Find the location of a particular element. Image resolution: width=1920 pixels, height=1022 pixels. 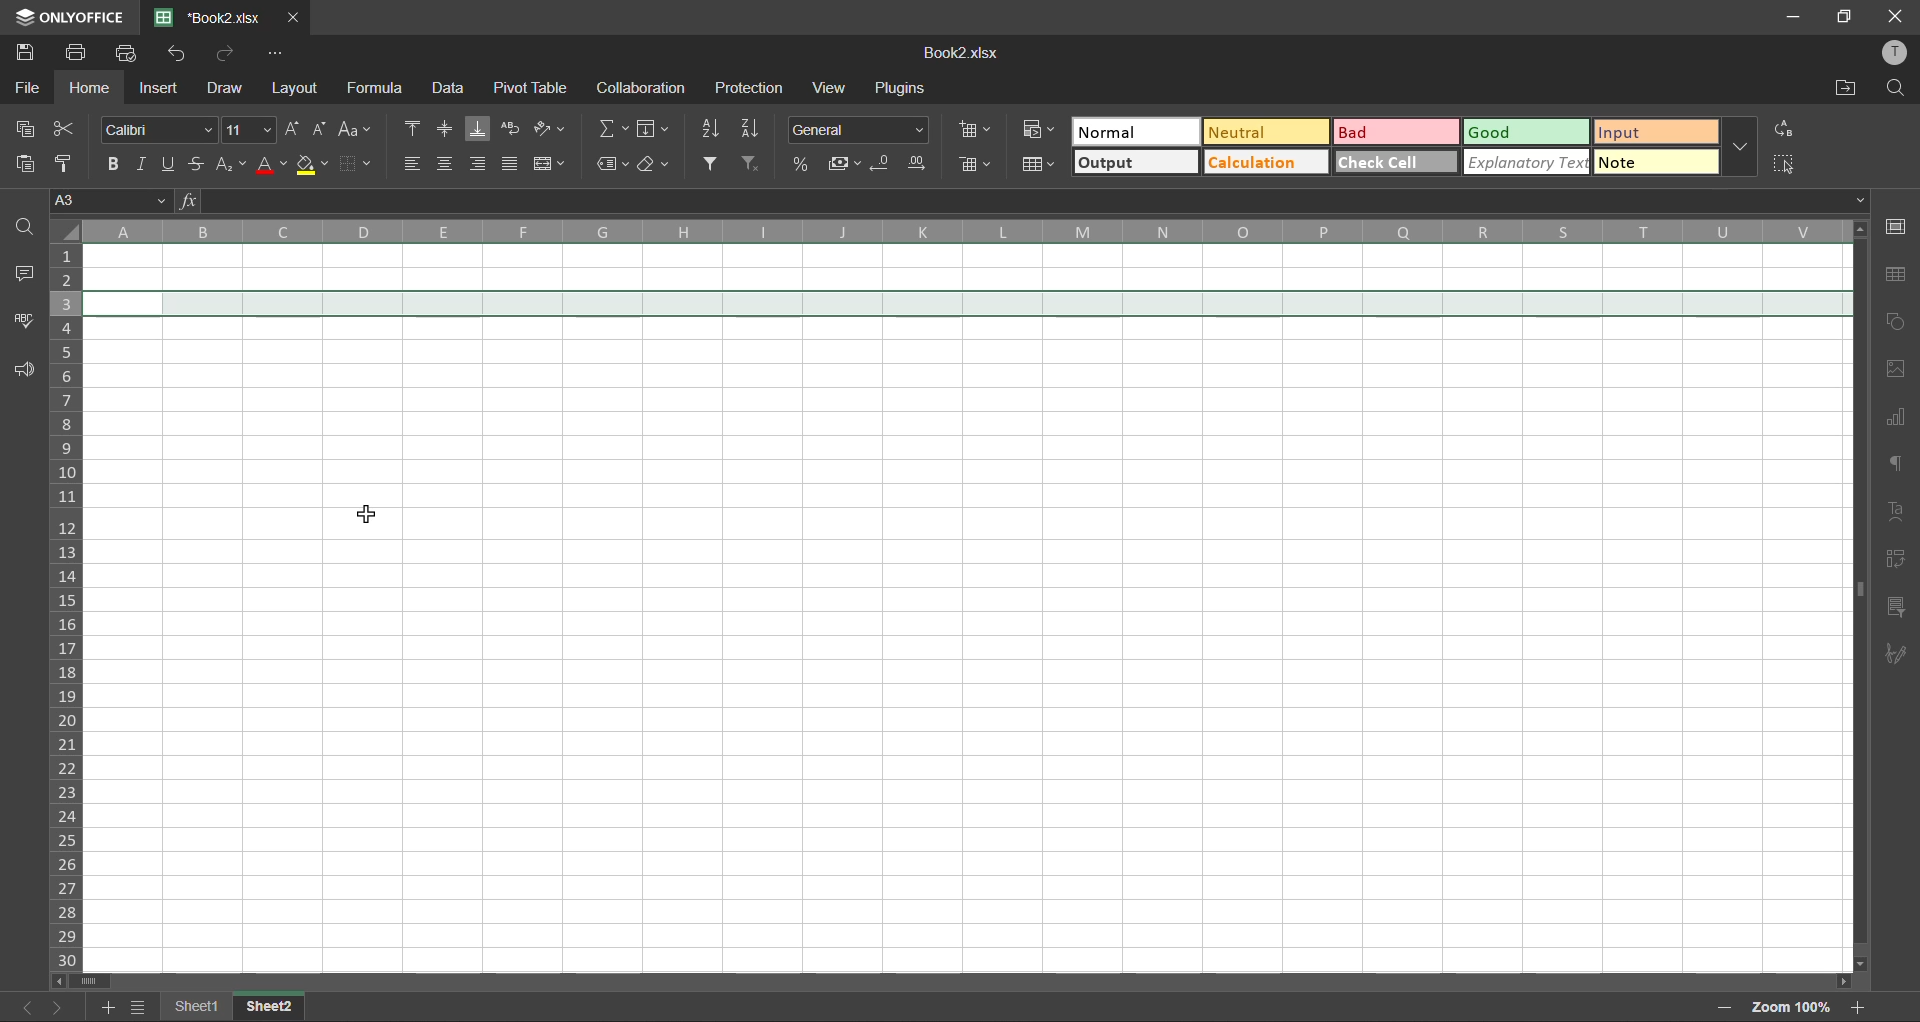

row numbers is located at coordinates (66, 604).